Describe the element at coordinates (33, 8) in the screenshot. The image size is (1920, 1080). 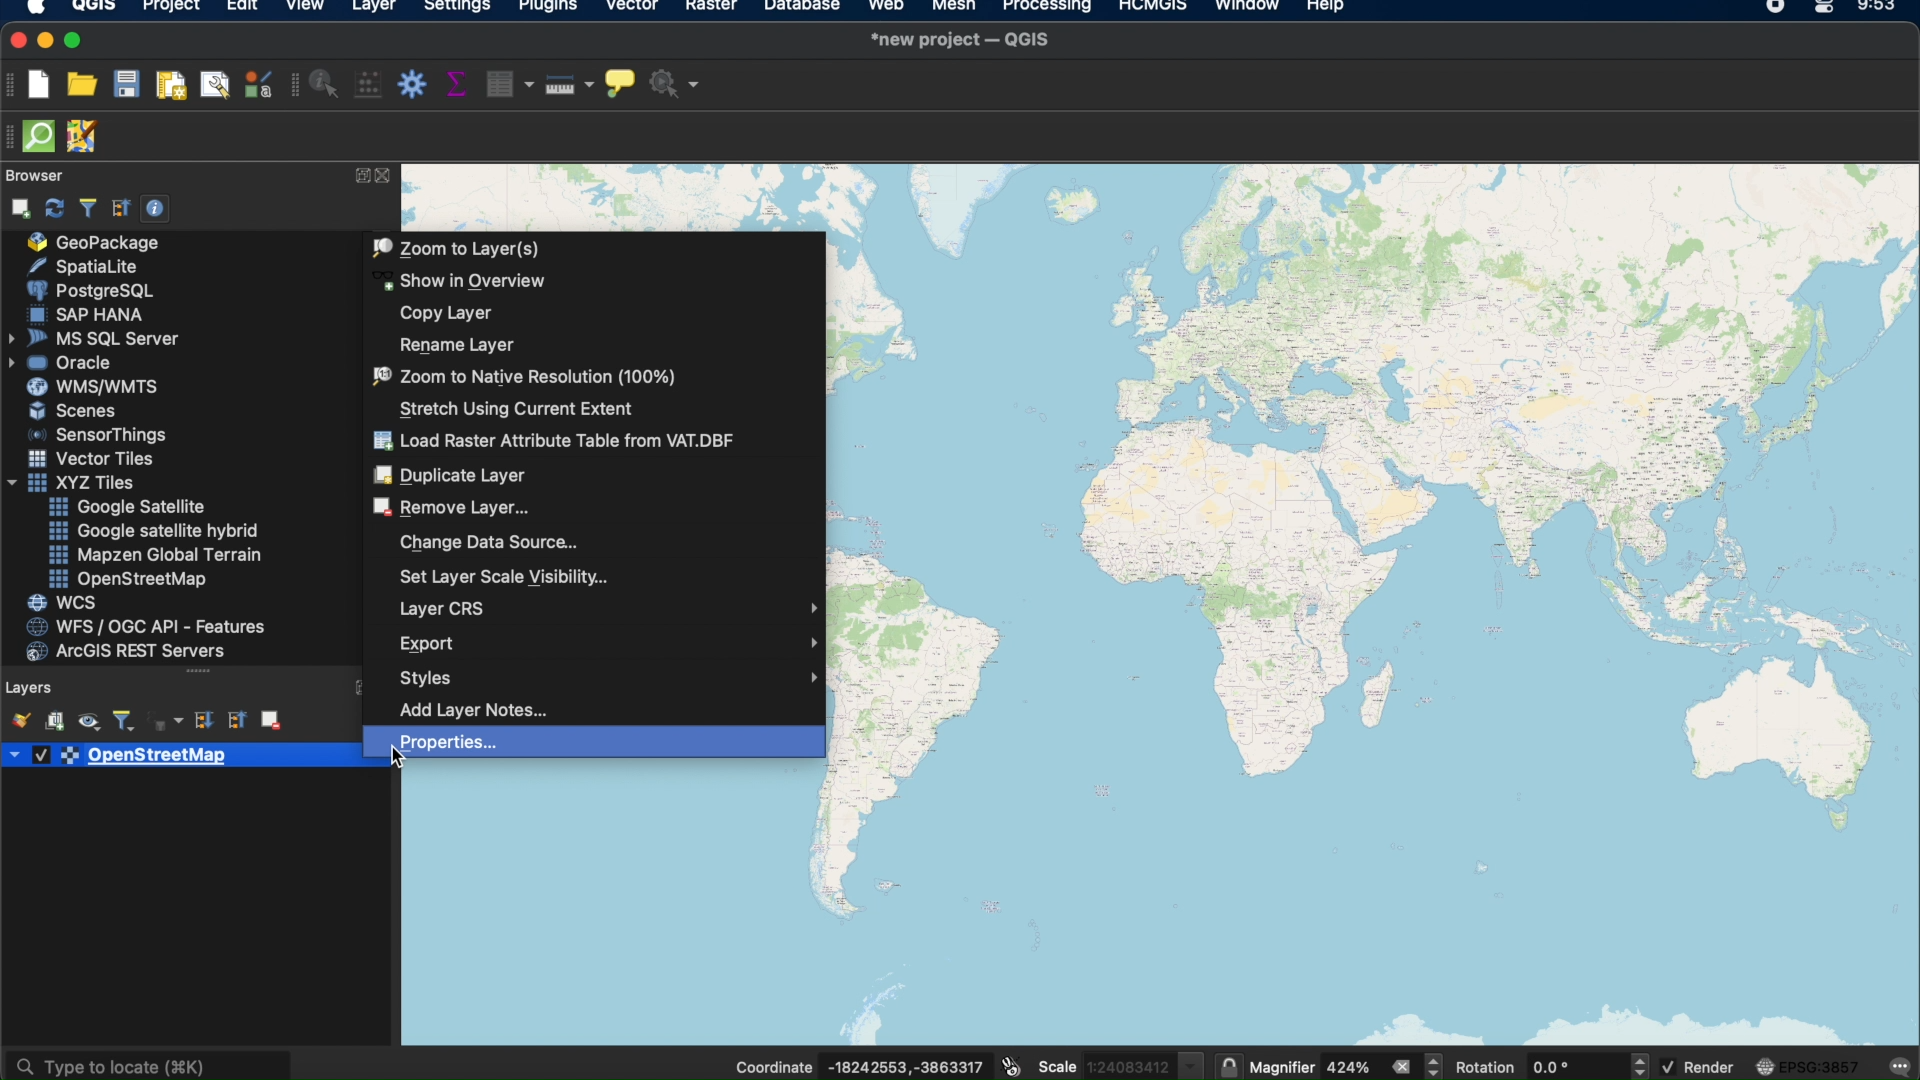
I see `apple logo` at that location.